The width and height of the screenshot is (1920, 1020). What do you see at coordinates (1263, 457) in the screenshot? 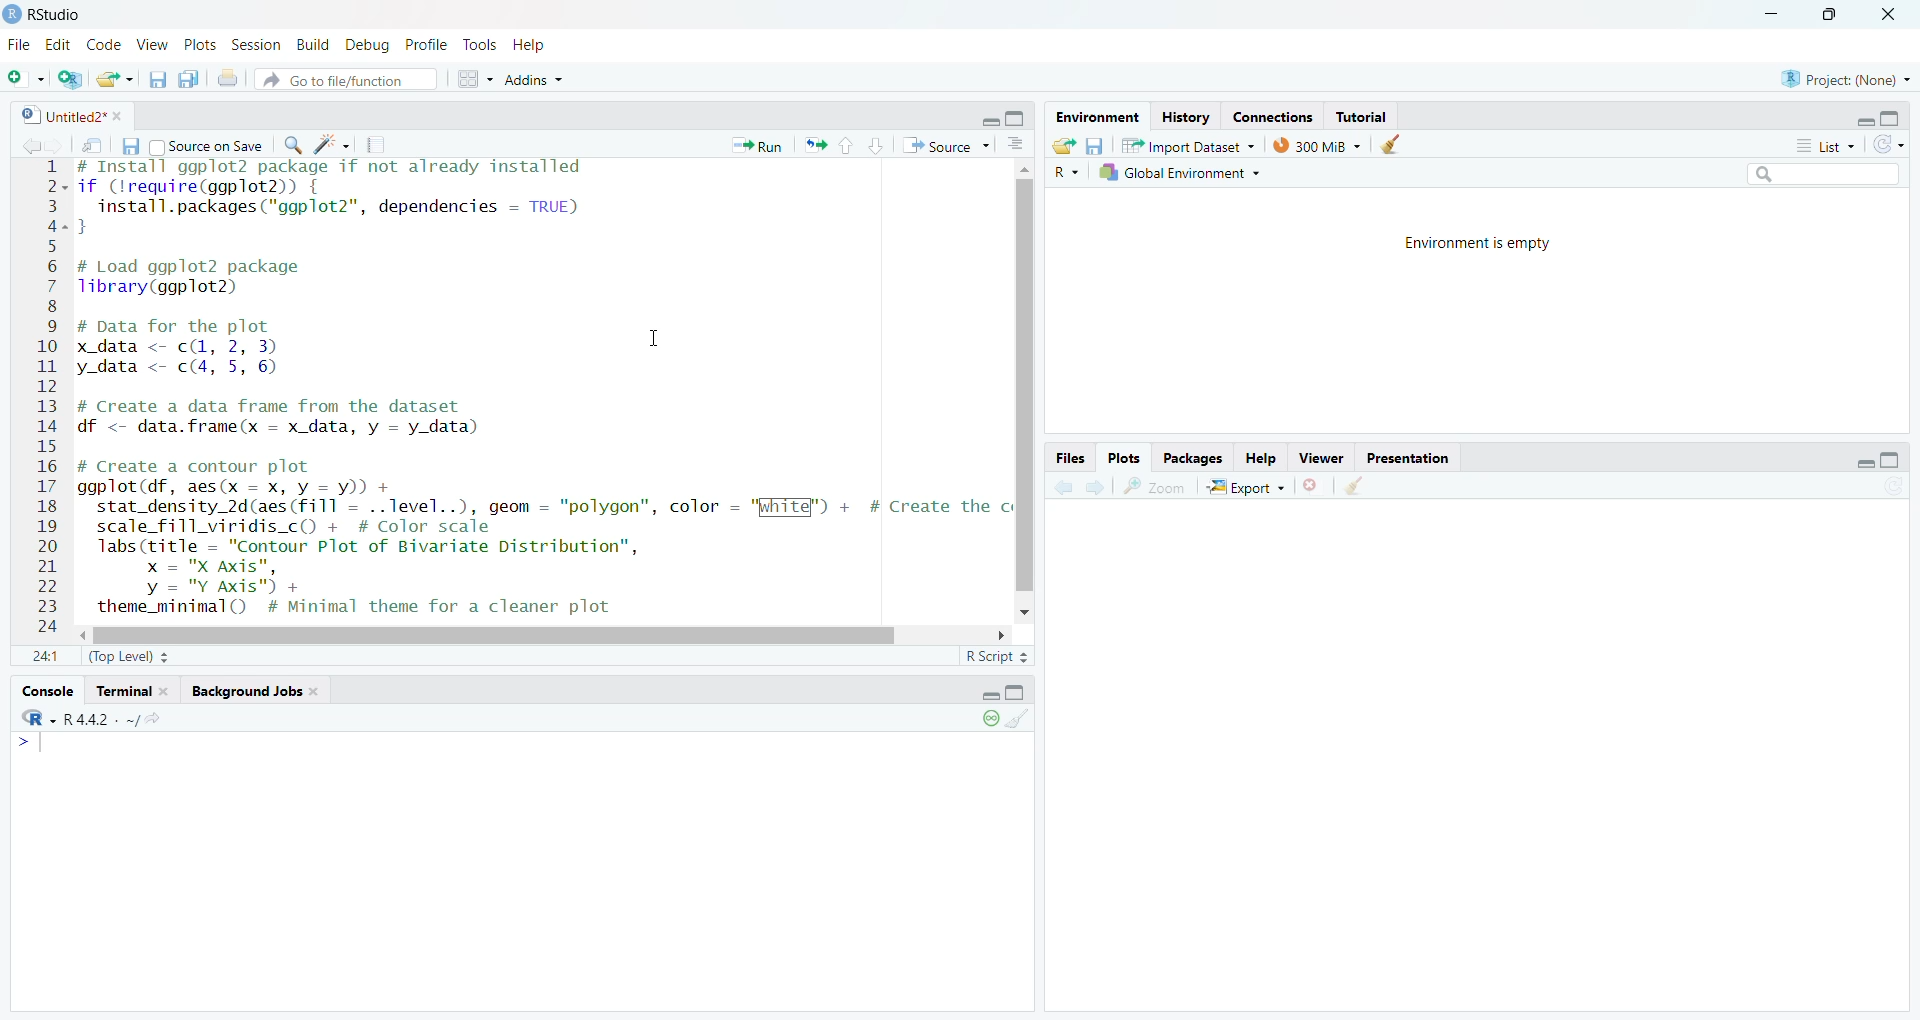
I see `Help.` at bounding box center [1263, 457].